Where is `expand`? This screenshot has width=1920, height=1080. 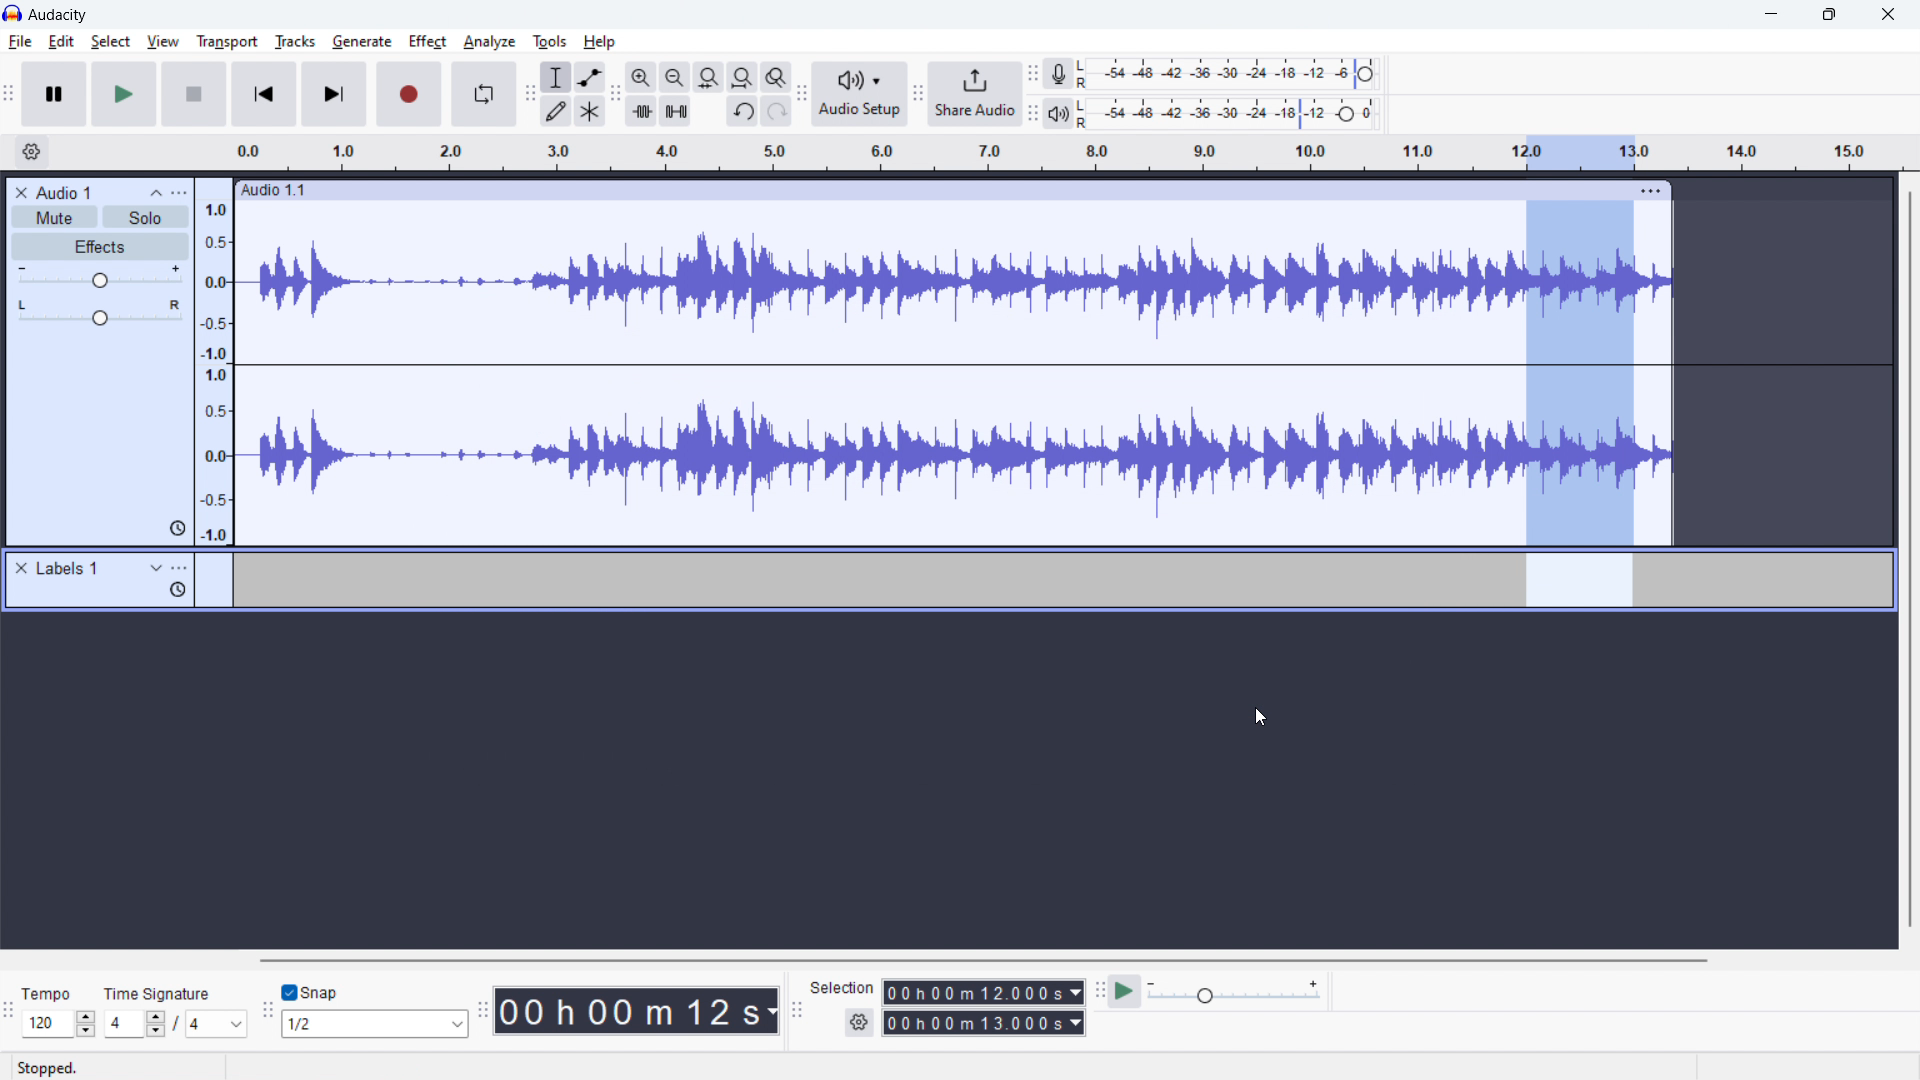
expand is located at coordinates (156, 568).